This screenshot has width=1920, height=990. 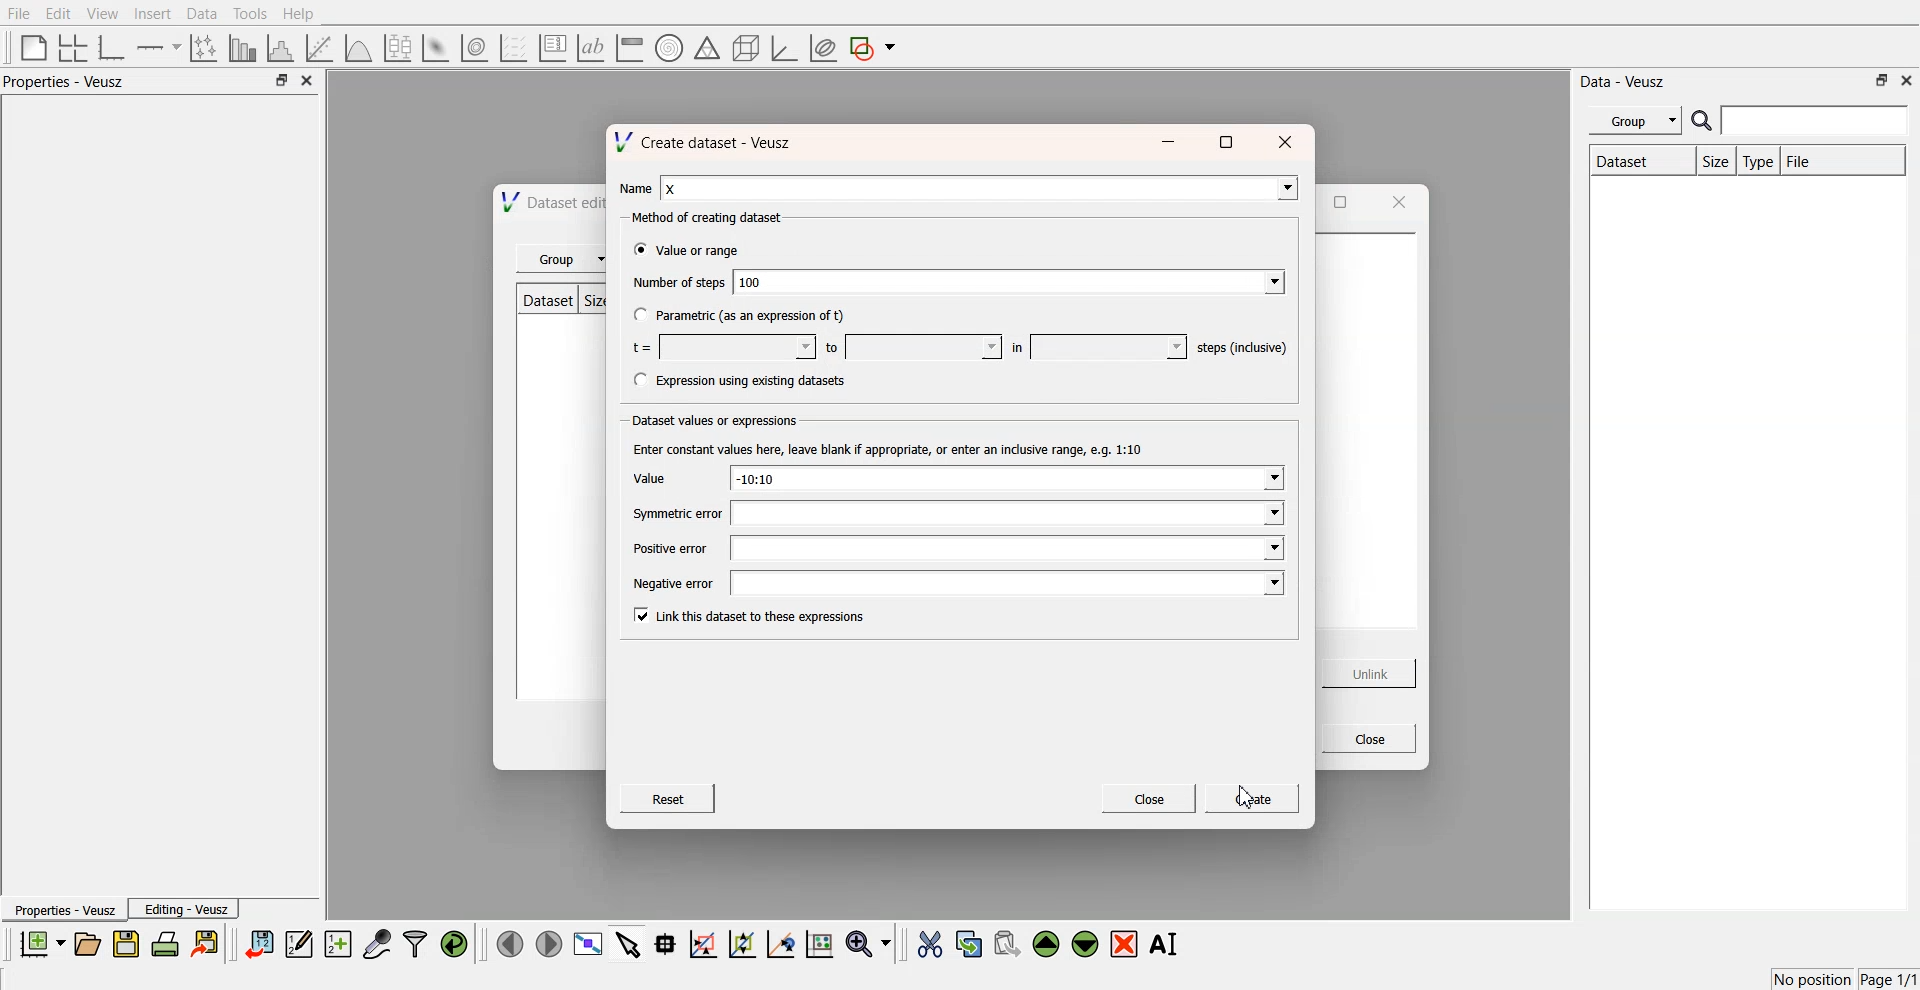 What do you see at coordinates (59, 13) in the screenshot?
I see `Edit` at bounding box center [59, 13].